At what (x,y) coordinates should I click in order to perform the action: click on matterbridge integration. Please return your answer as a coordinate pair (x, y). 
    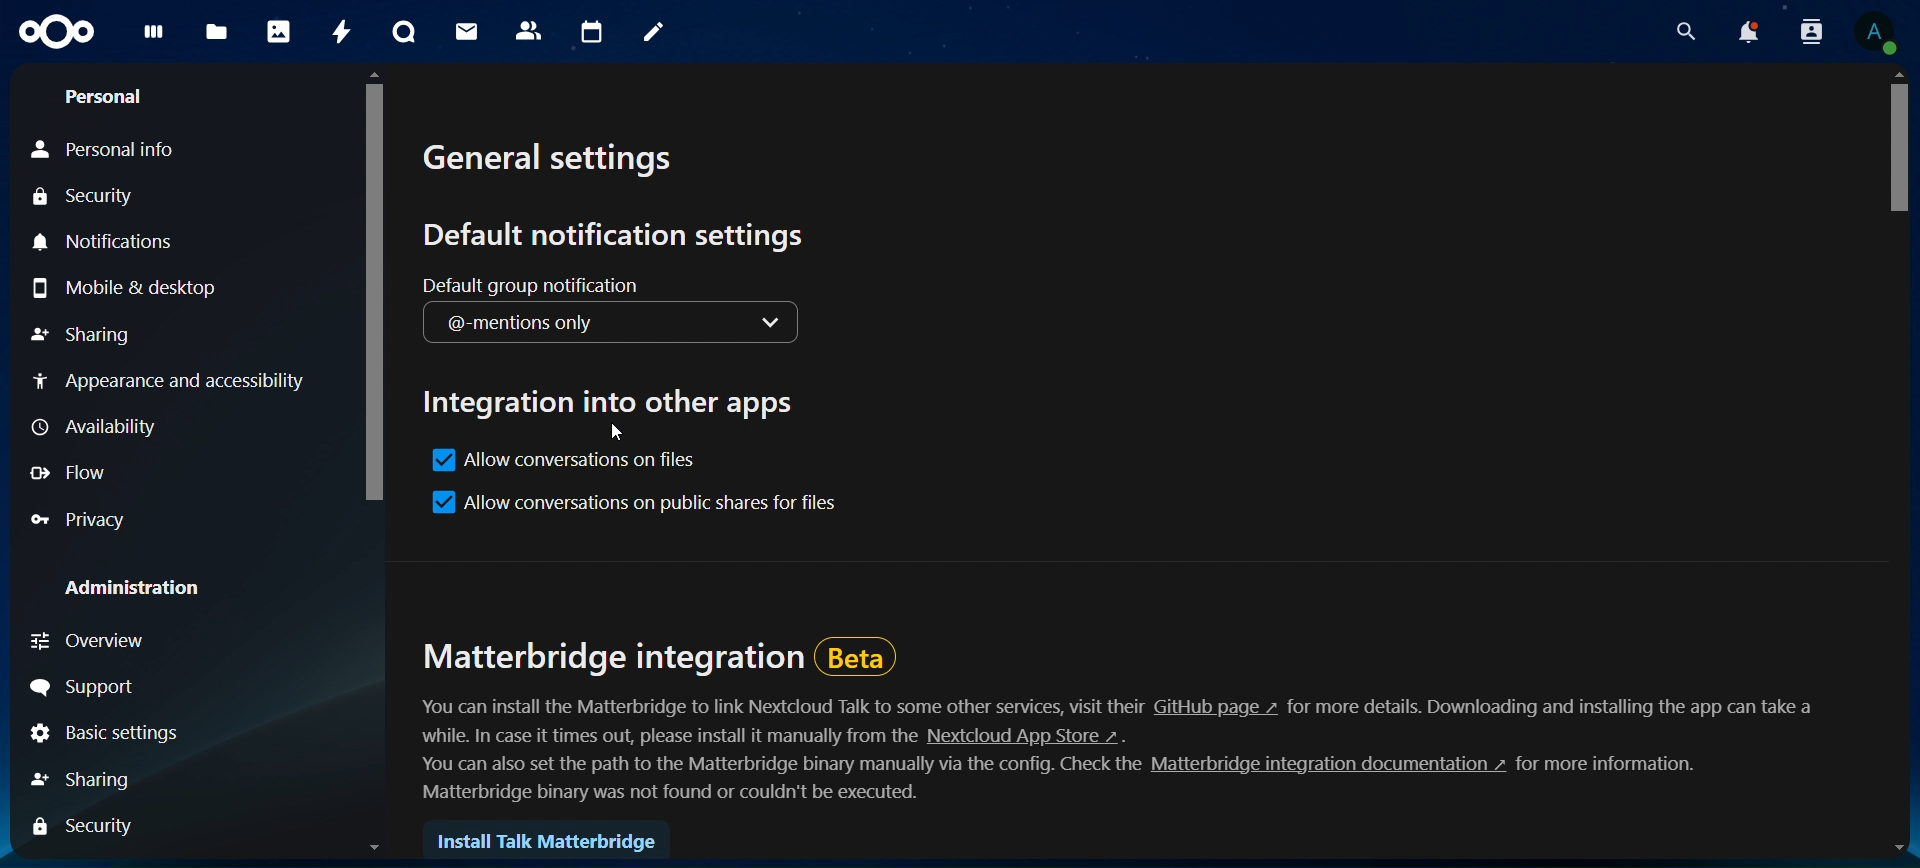
    Looking at the image, I should click on (662, 652).